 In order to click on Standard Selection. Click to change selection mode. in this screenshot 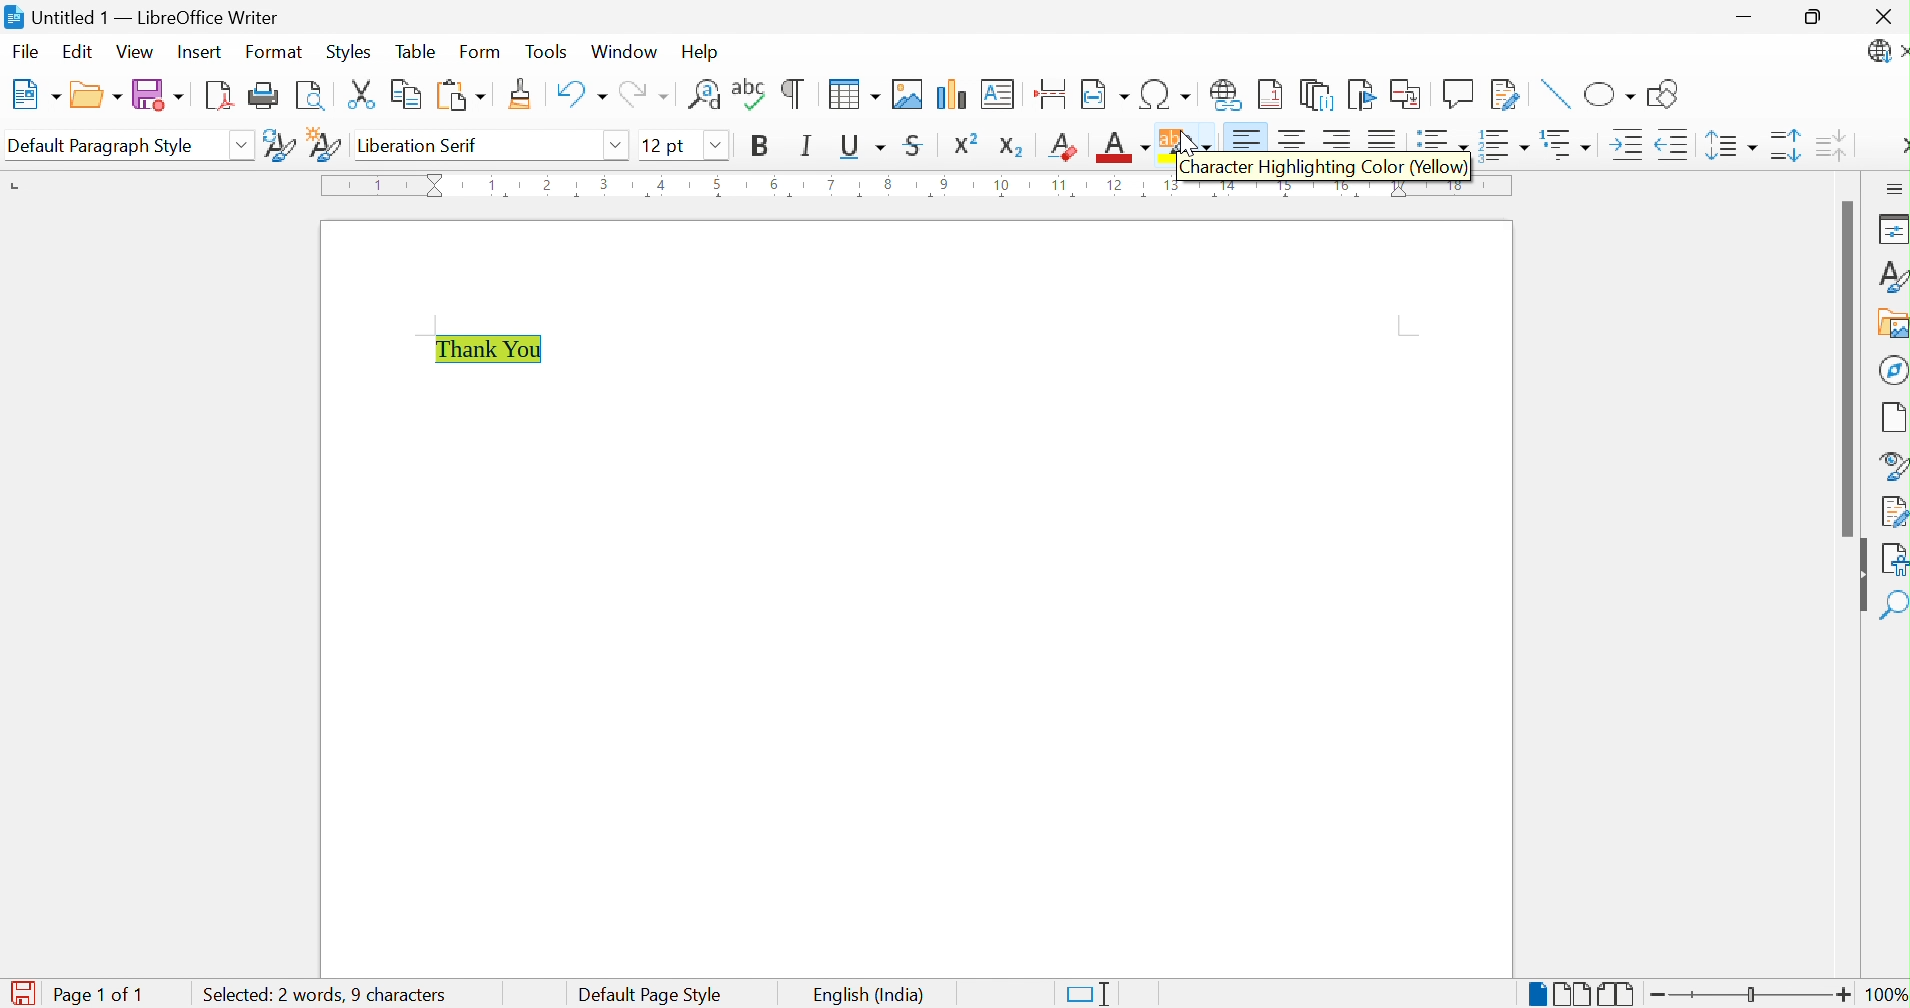, I will do `click(1089, 991)`.